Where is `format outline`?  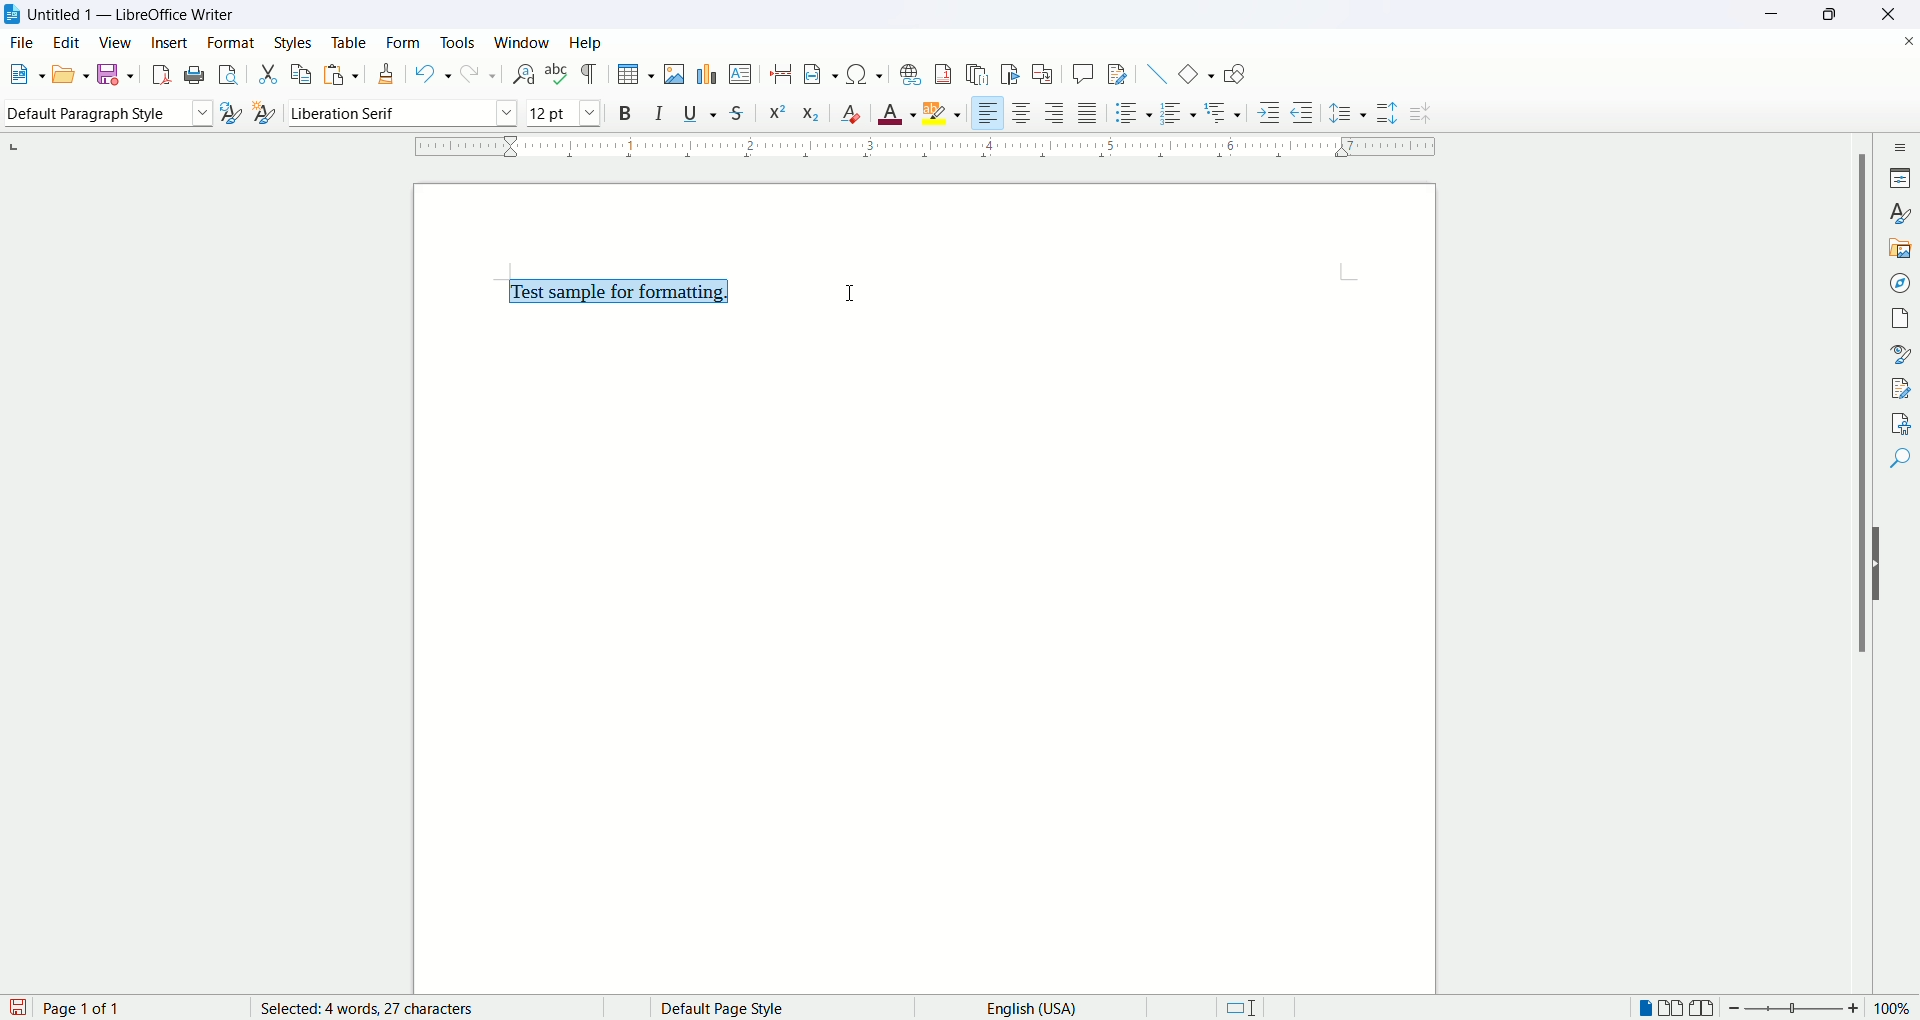
format outline is located at coordinates (1224, 112).